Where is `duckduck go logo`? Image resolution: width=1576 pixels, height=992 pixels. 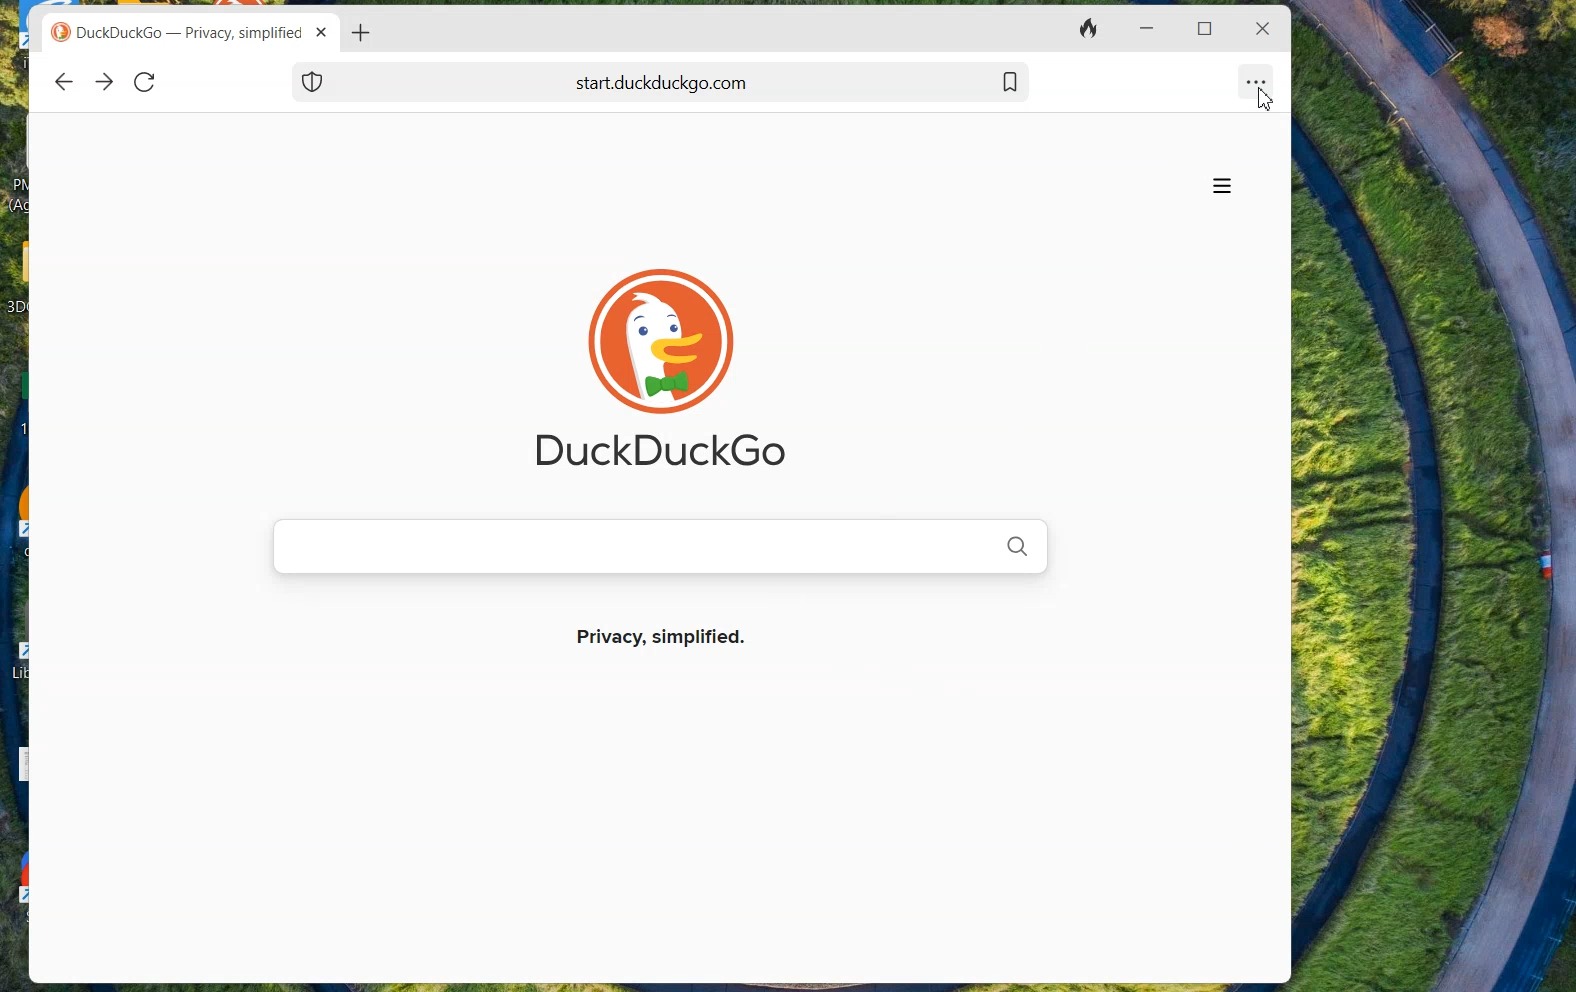 duckduck go logo is located at coordinates (61, 33).